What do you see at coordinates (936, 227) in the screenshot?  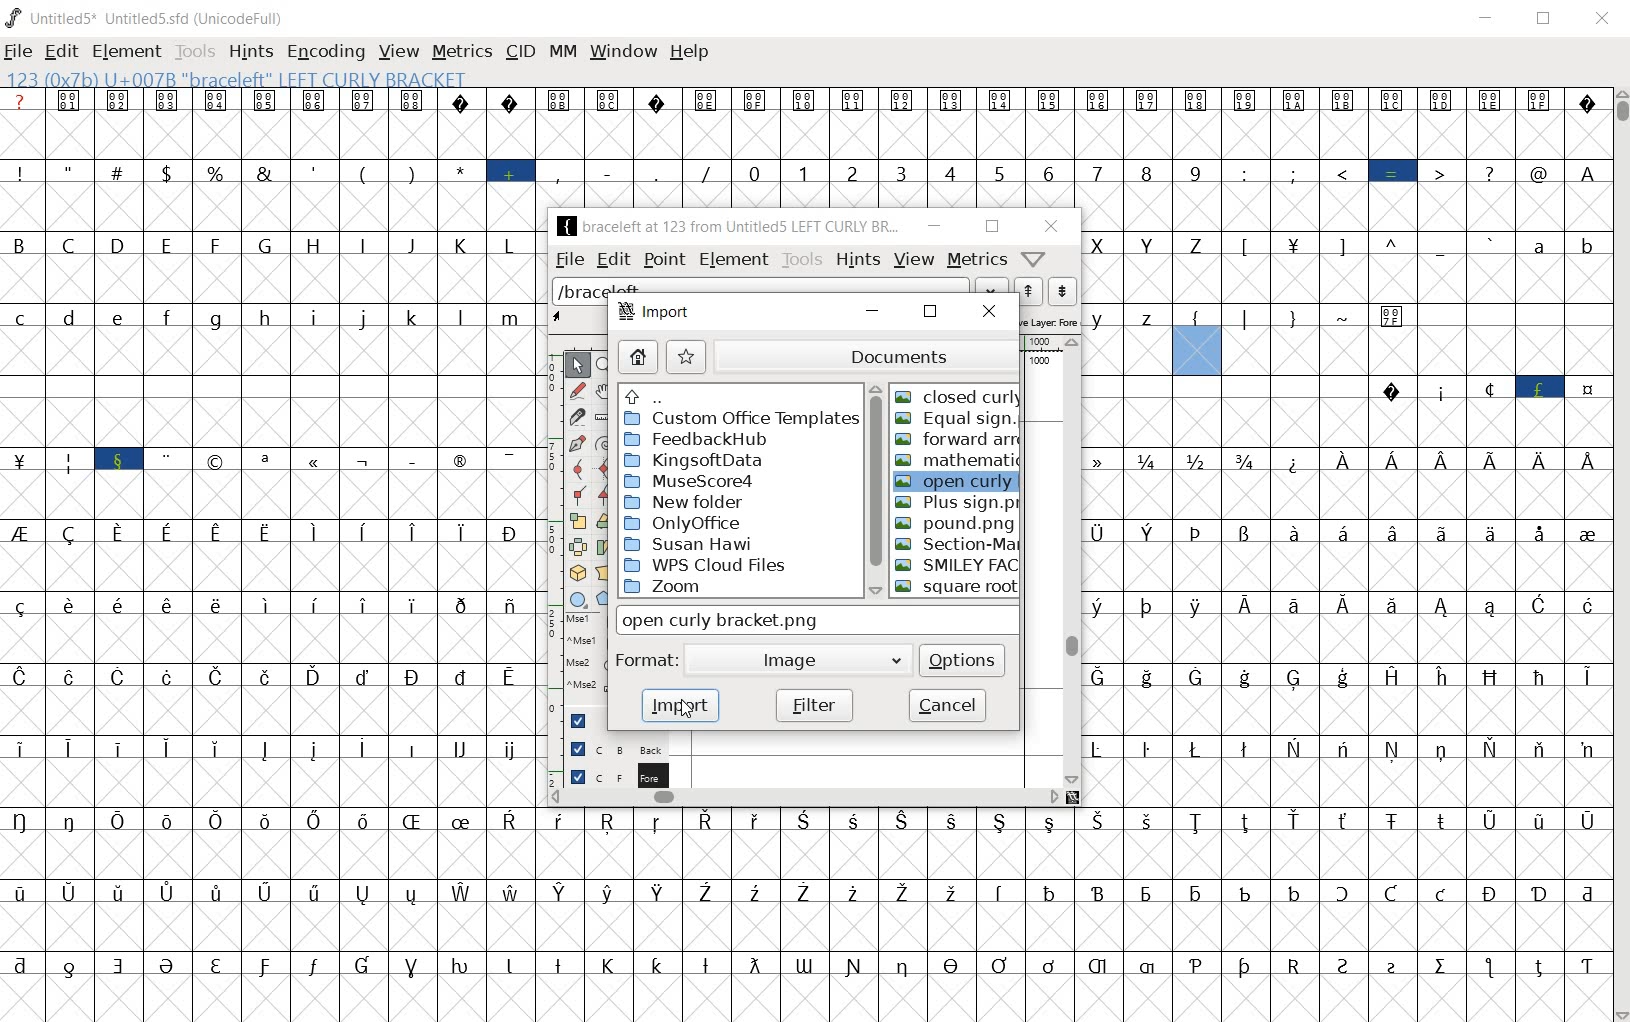 I see `minimize` at bounding box center [936, 227].